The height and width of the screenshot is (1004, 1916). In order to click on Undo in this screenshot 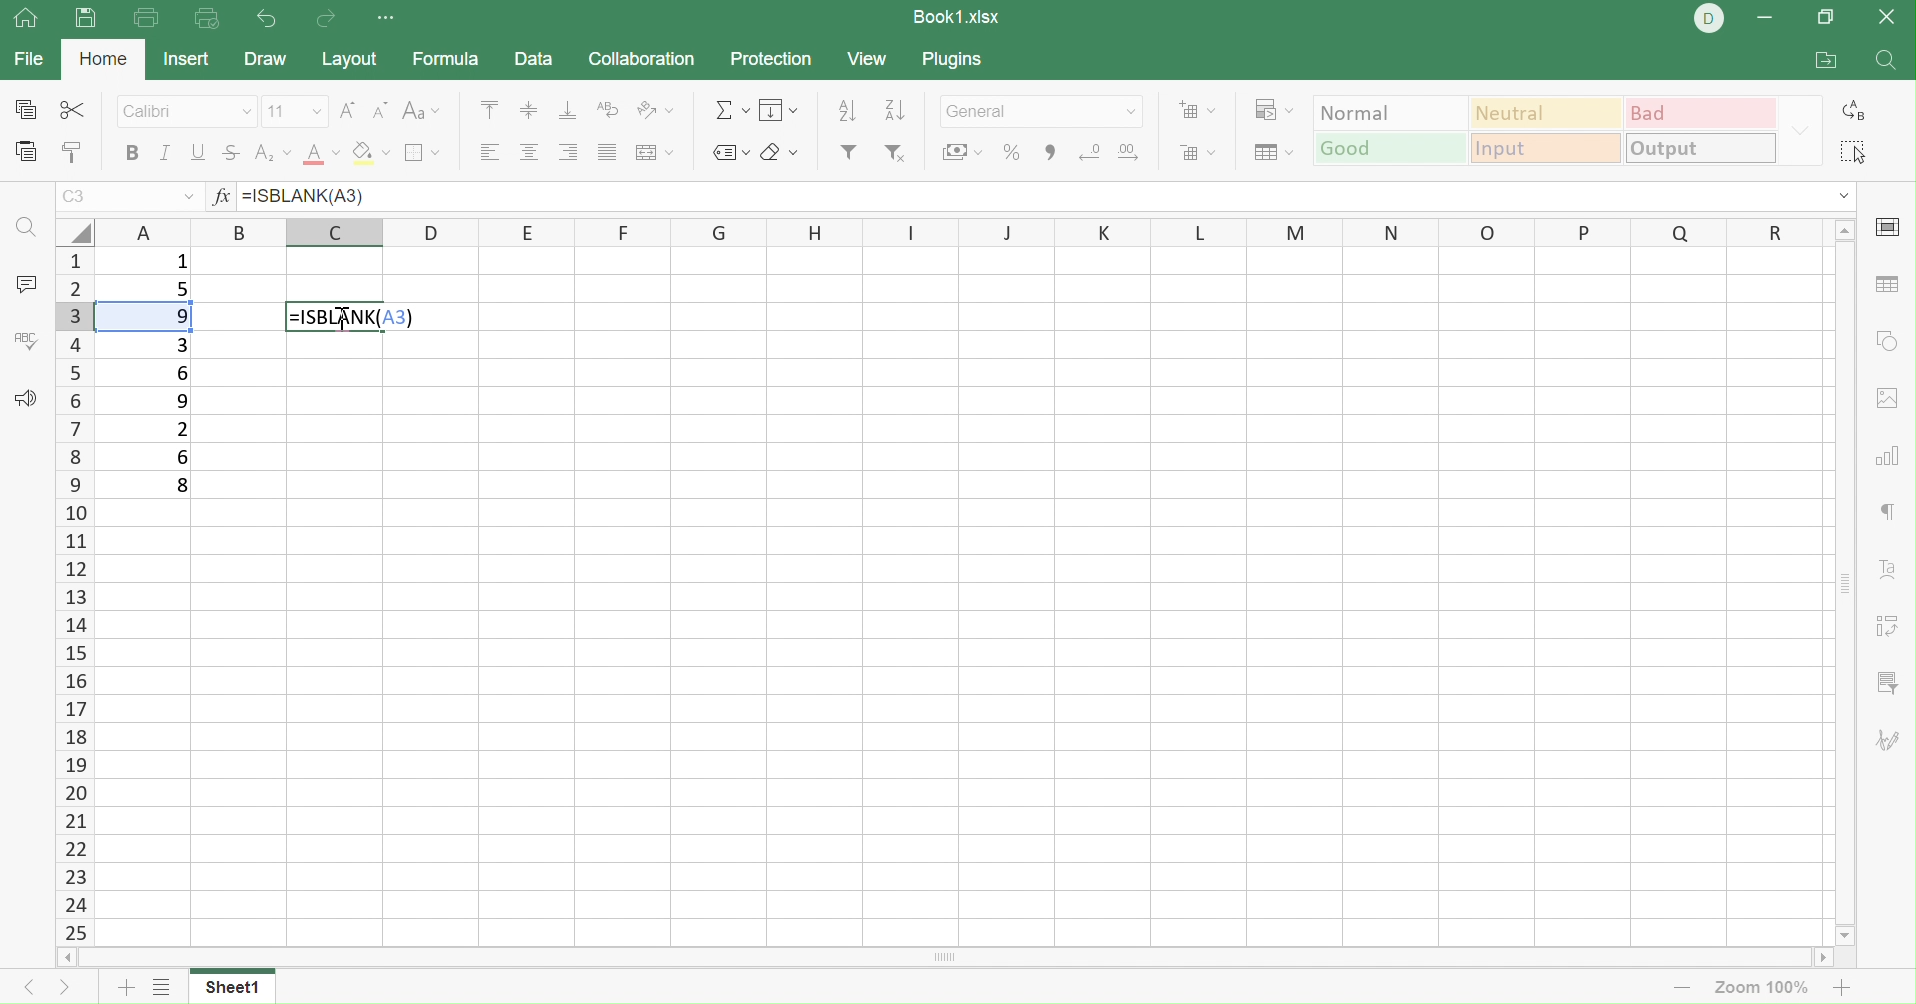, I will do `click(266, 16)`.